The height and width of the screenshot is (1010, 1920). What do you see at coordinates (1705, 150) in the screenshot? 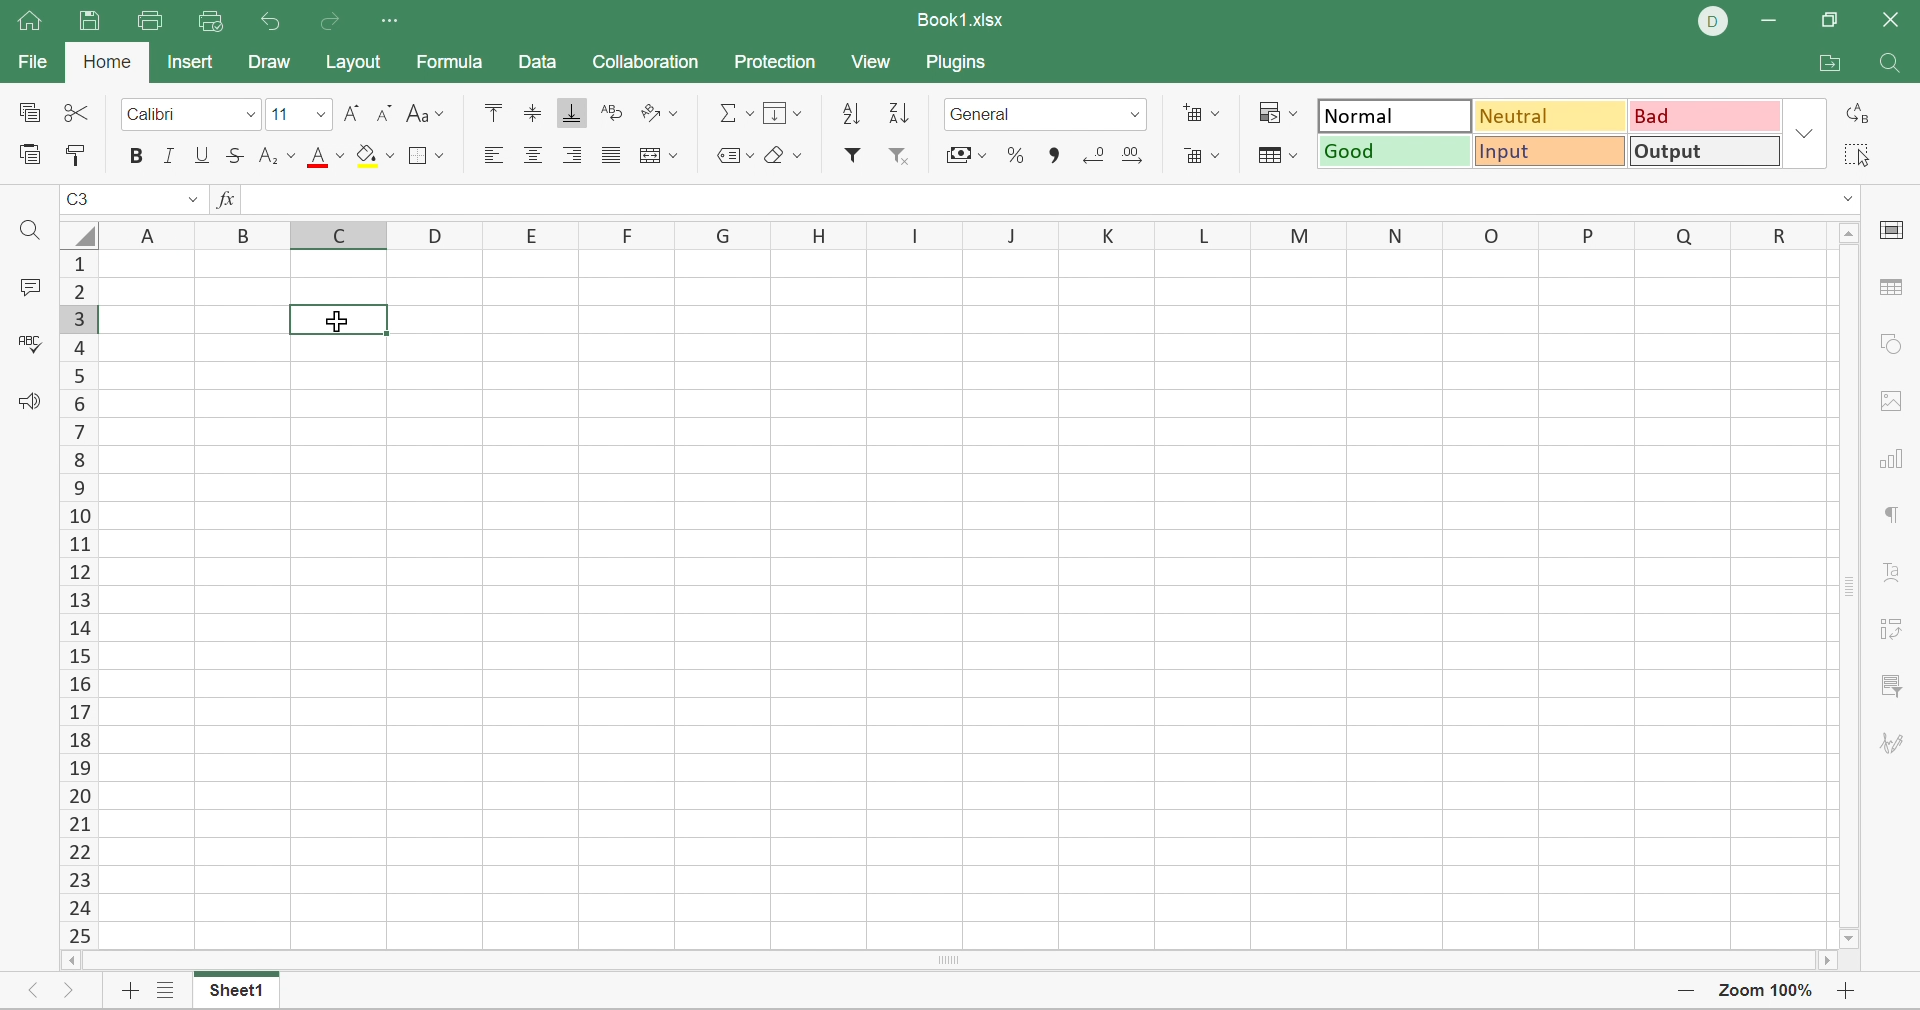
I see `Output` at bounding box center [1705, 150].